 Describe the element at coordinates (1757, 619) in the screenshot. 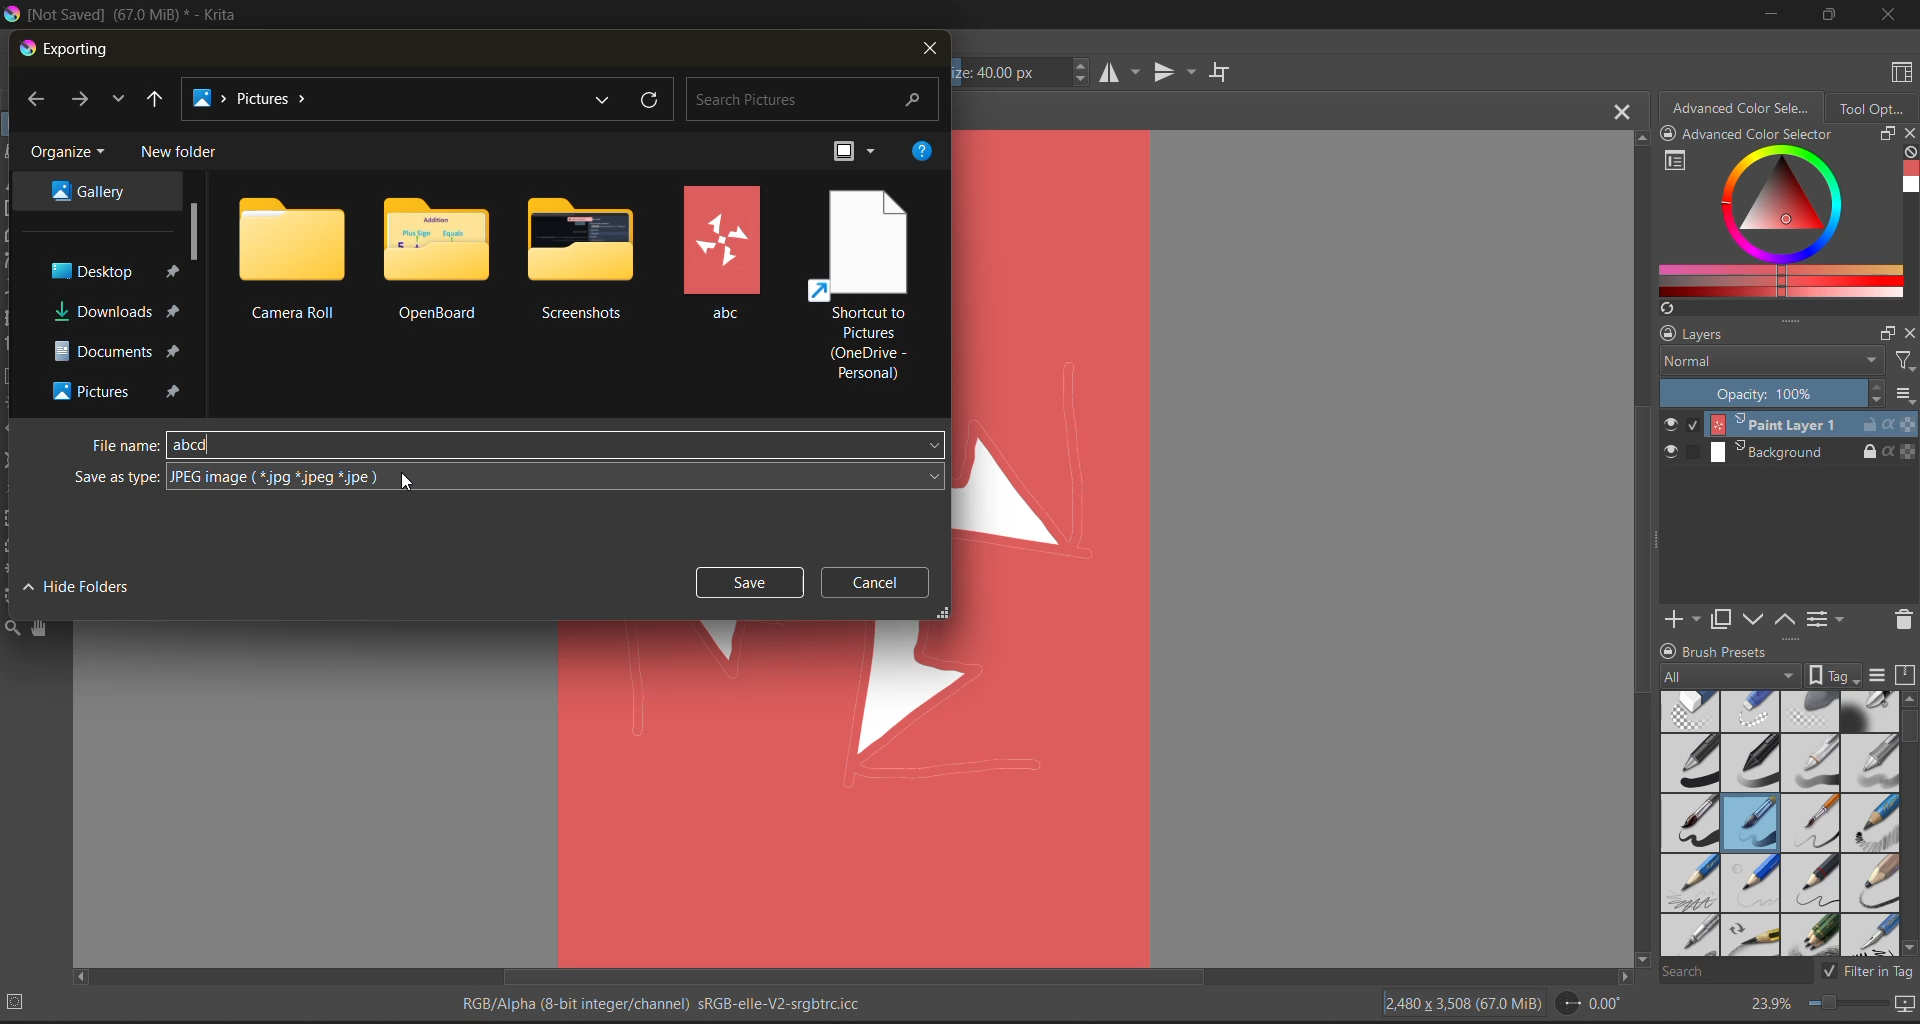

I see `mask down` at that location.